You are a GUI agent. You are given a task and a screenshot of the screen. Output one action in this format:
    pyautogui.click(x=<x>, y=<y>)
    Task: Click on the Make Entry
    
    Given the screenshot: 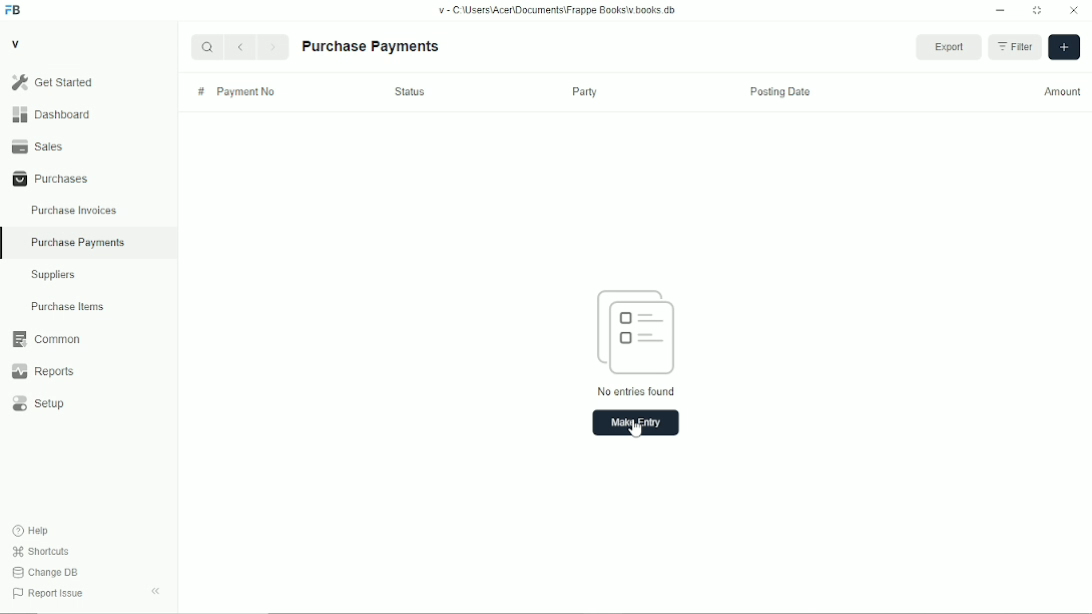 What is the action you would take?
    pyautogui.click(x=636, y=423)
    